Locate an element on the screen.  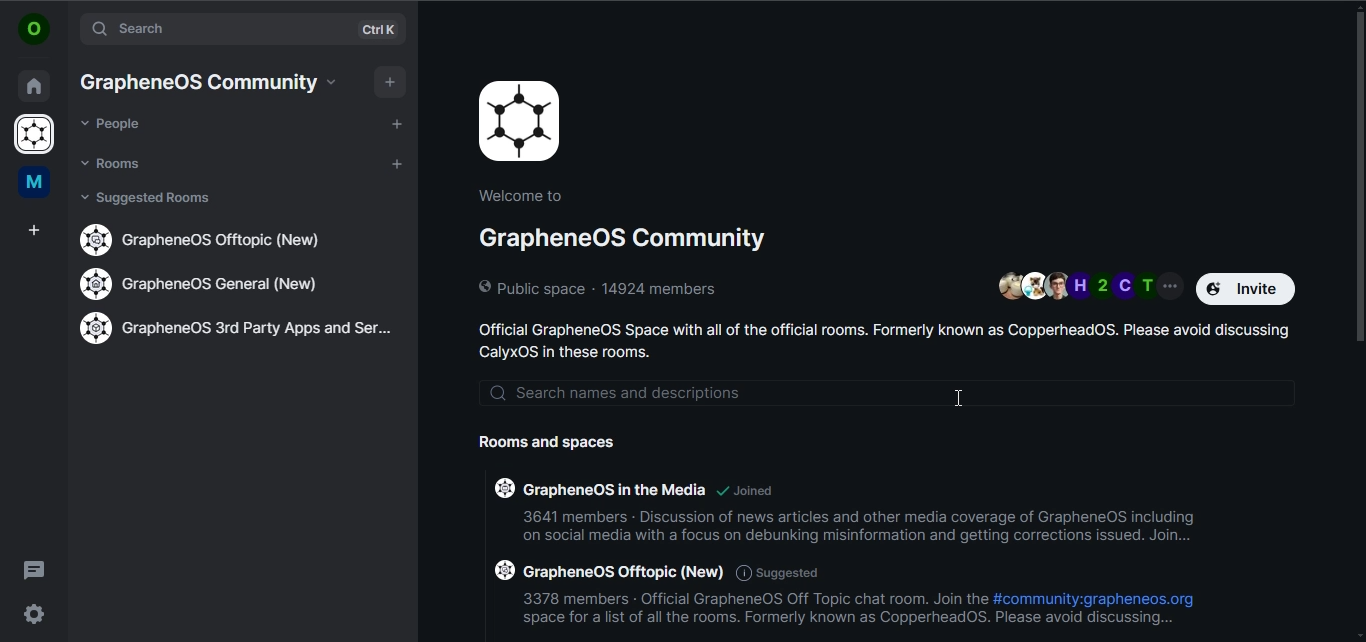
explore room is located at coordinates (383, 30).